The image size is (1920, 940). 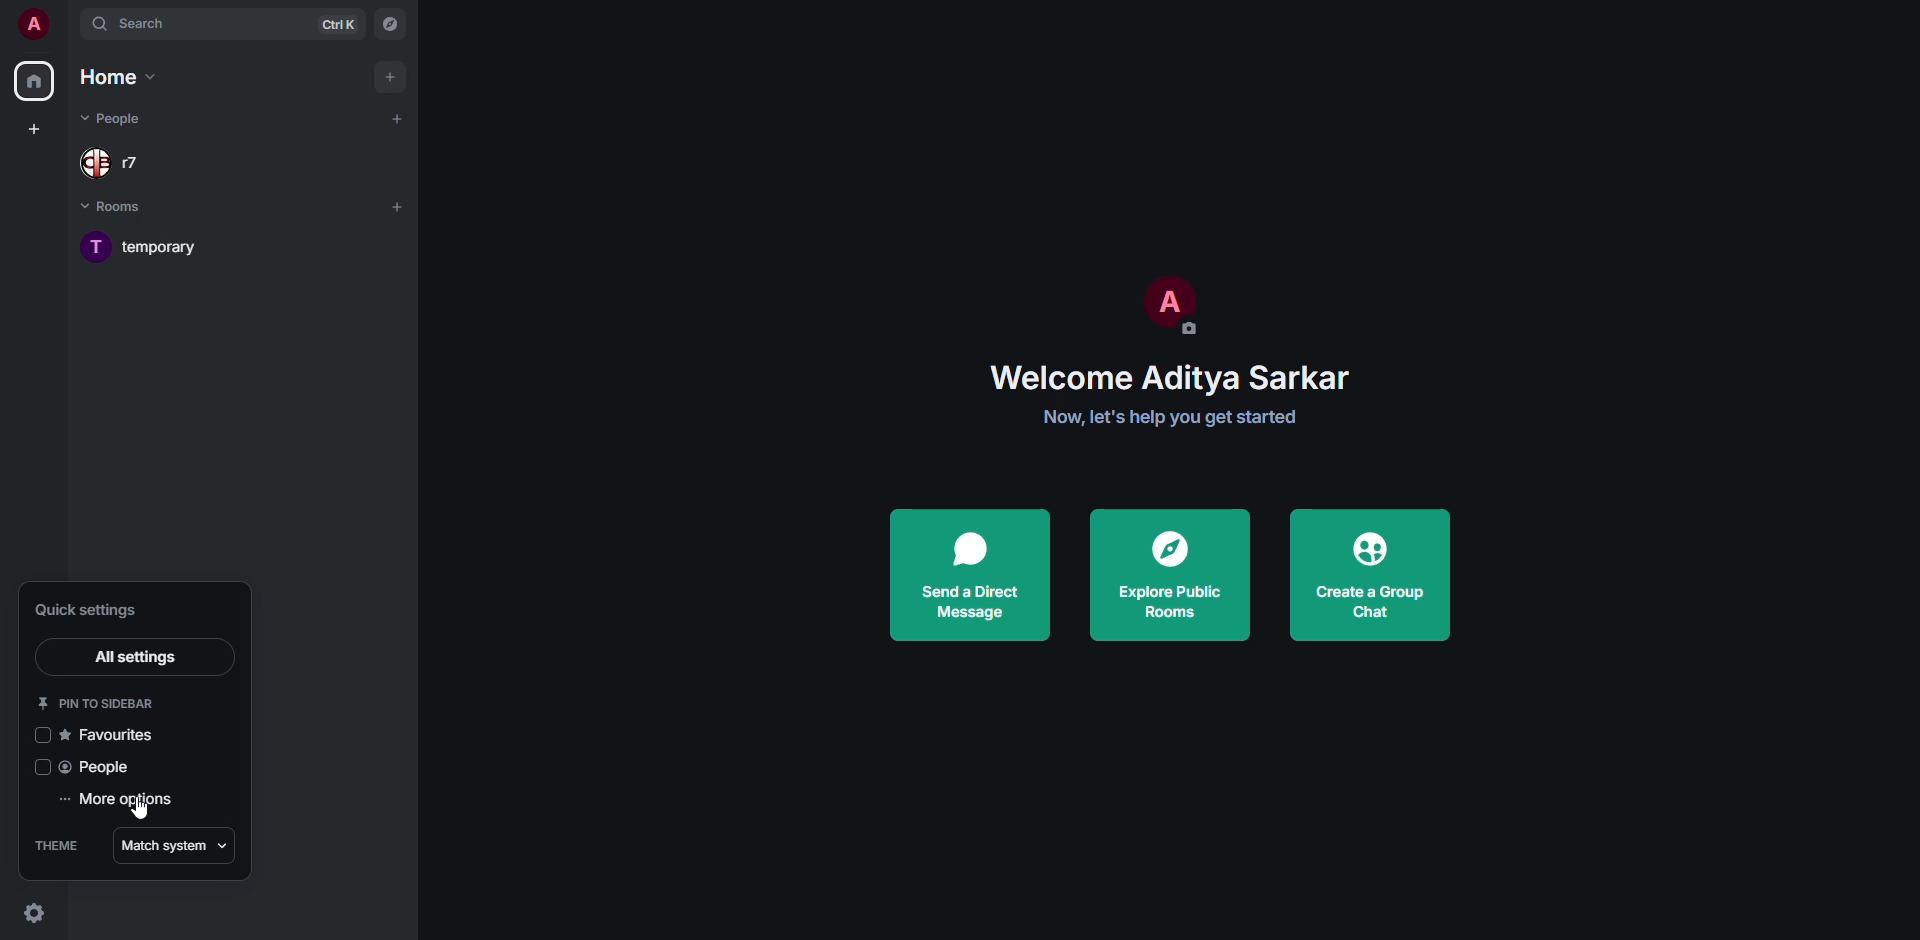 What do you see at coordinates (394, 118) in the screenshot?
I see `add` at bounding box center [394, 118].